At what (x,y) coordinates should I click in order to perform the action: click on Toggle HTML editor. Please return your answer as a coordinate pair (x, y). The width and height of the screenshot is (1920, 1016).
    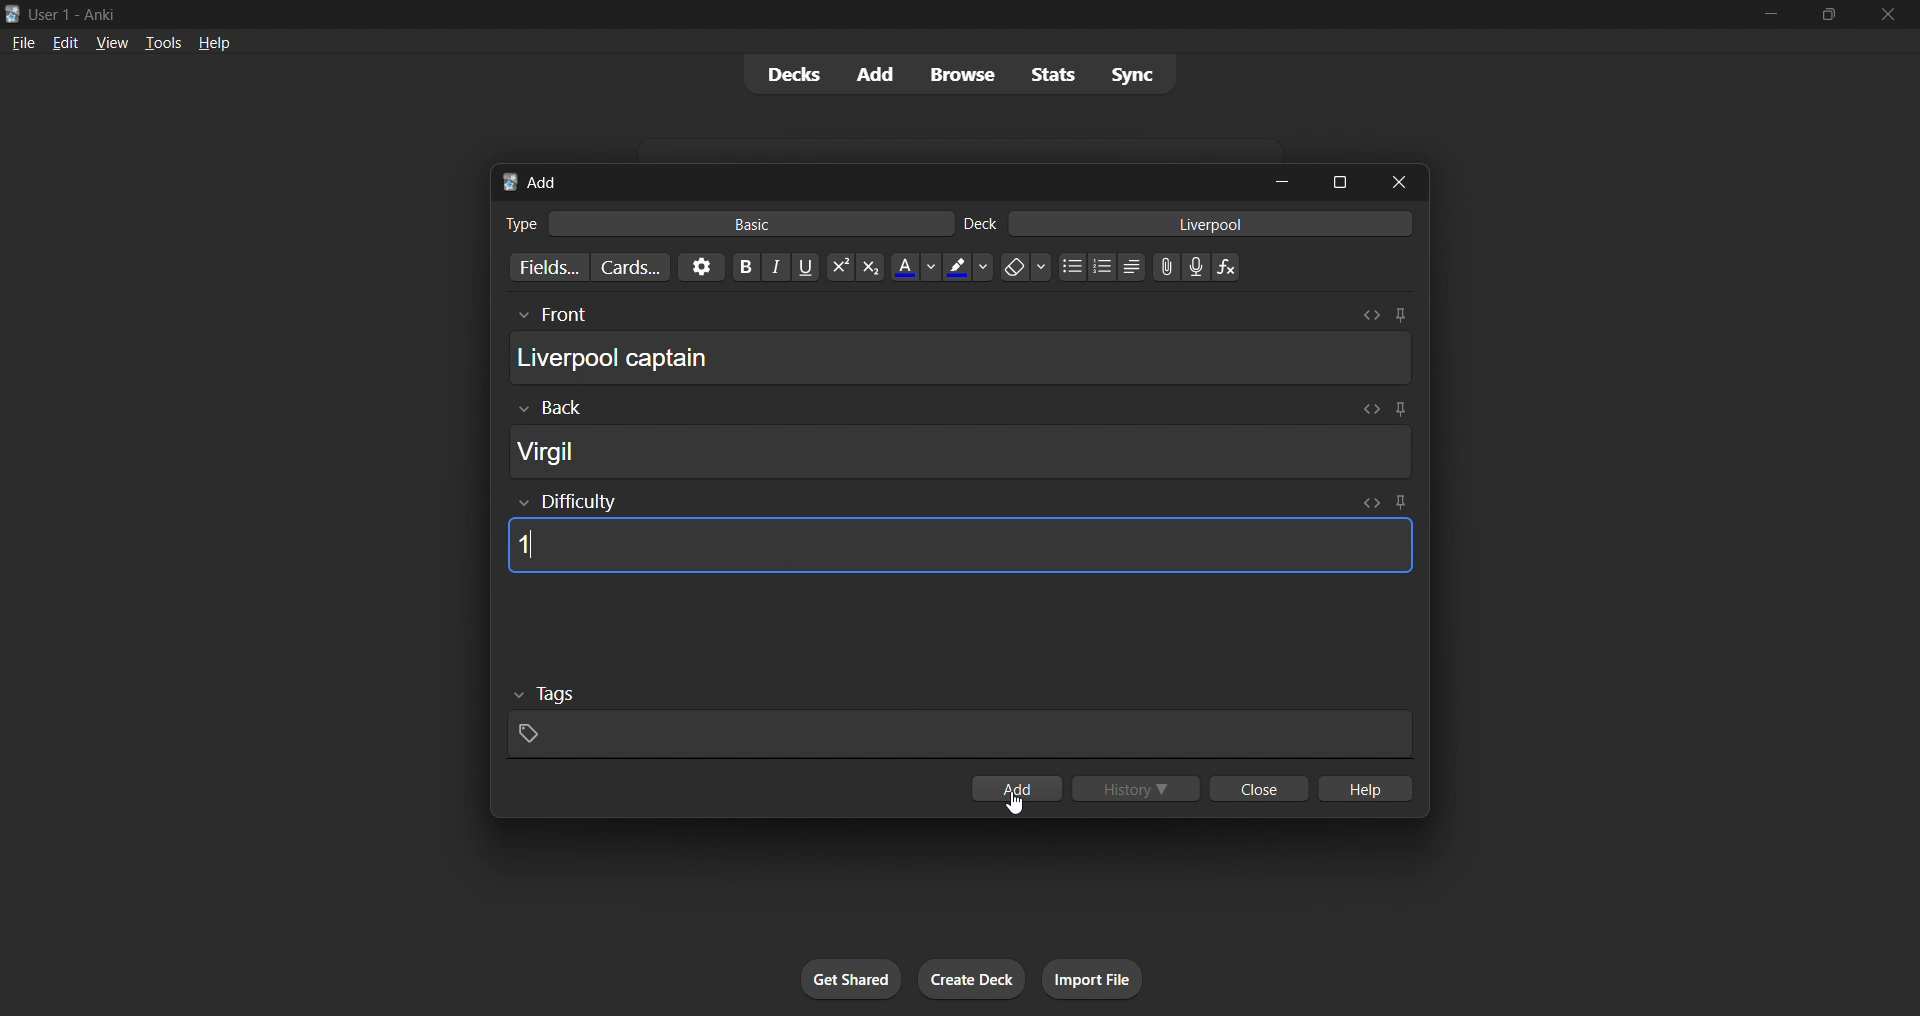
    Looking at the image, I should click on (1371, 315).